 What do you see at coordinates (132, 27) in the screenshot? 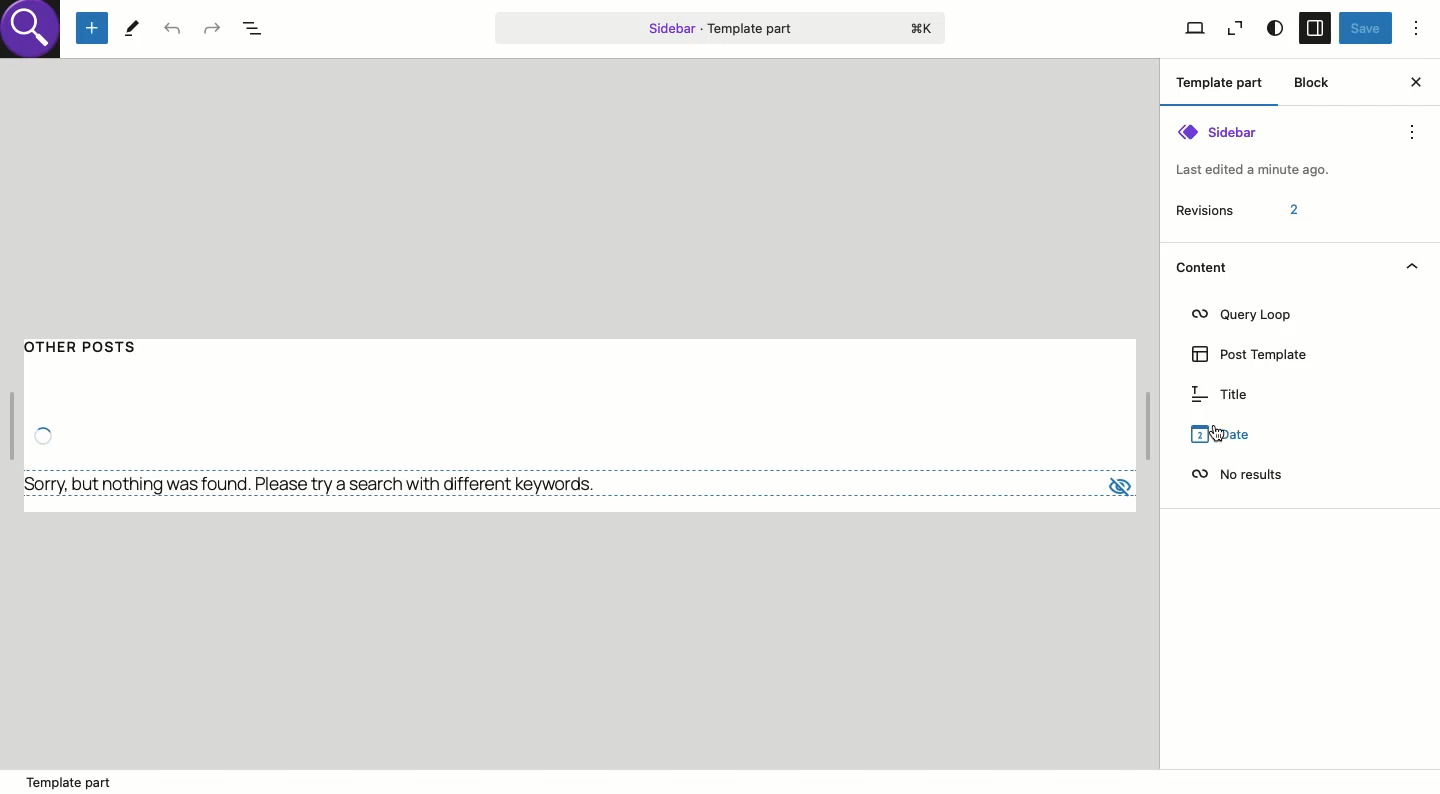
I see `Tools` at bounding box center [132, 27].